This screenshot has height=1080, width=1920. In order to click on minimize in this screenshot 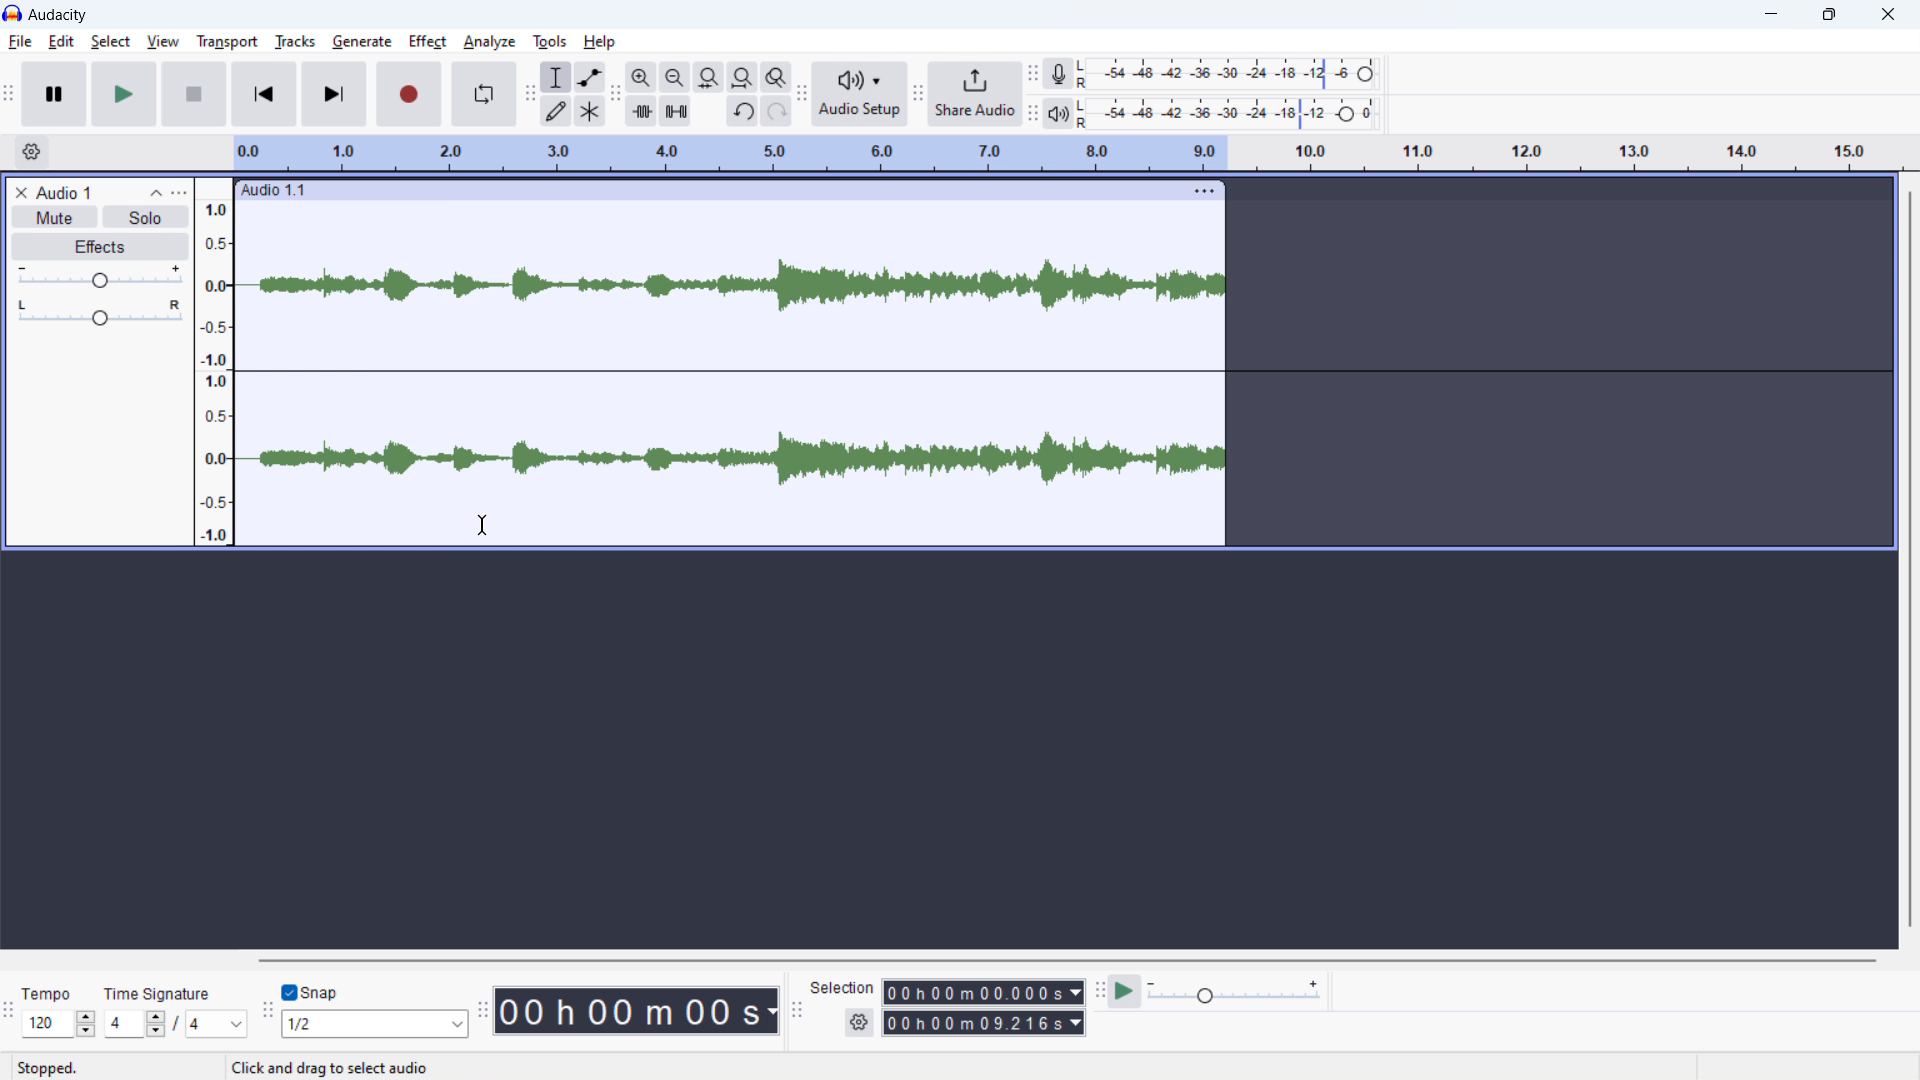, I will do `click(1761, 15)`.